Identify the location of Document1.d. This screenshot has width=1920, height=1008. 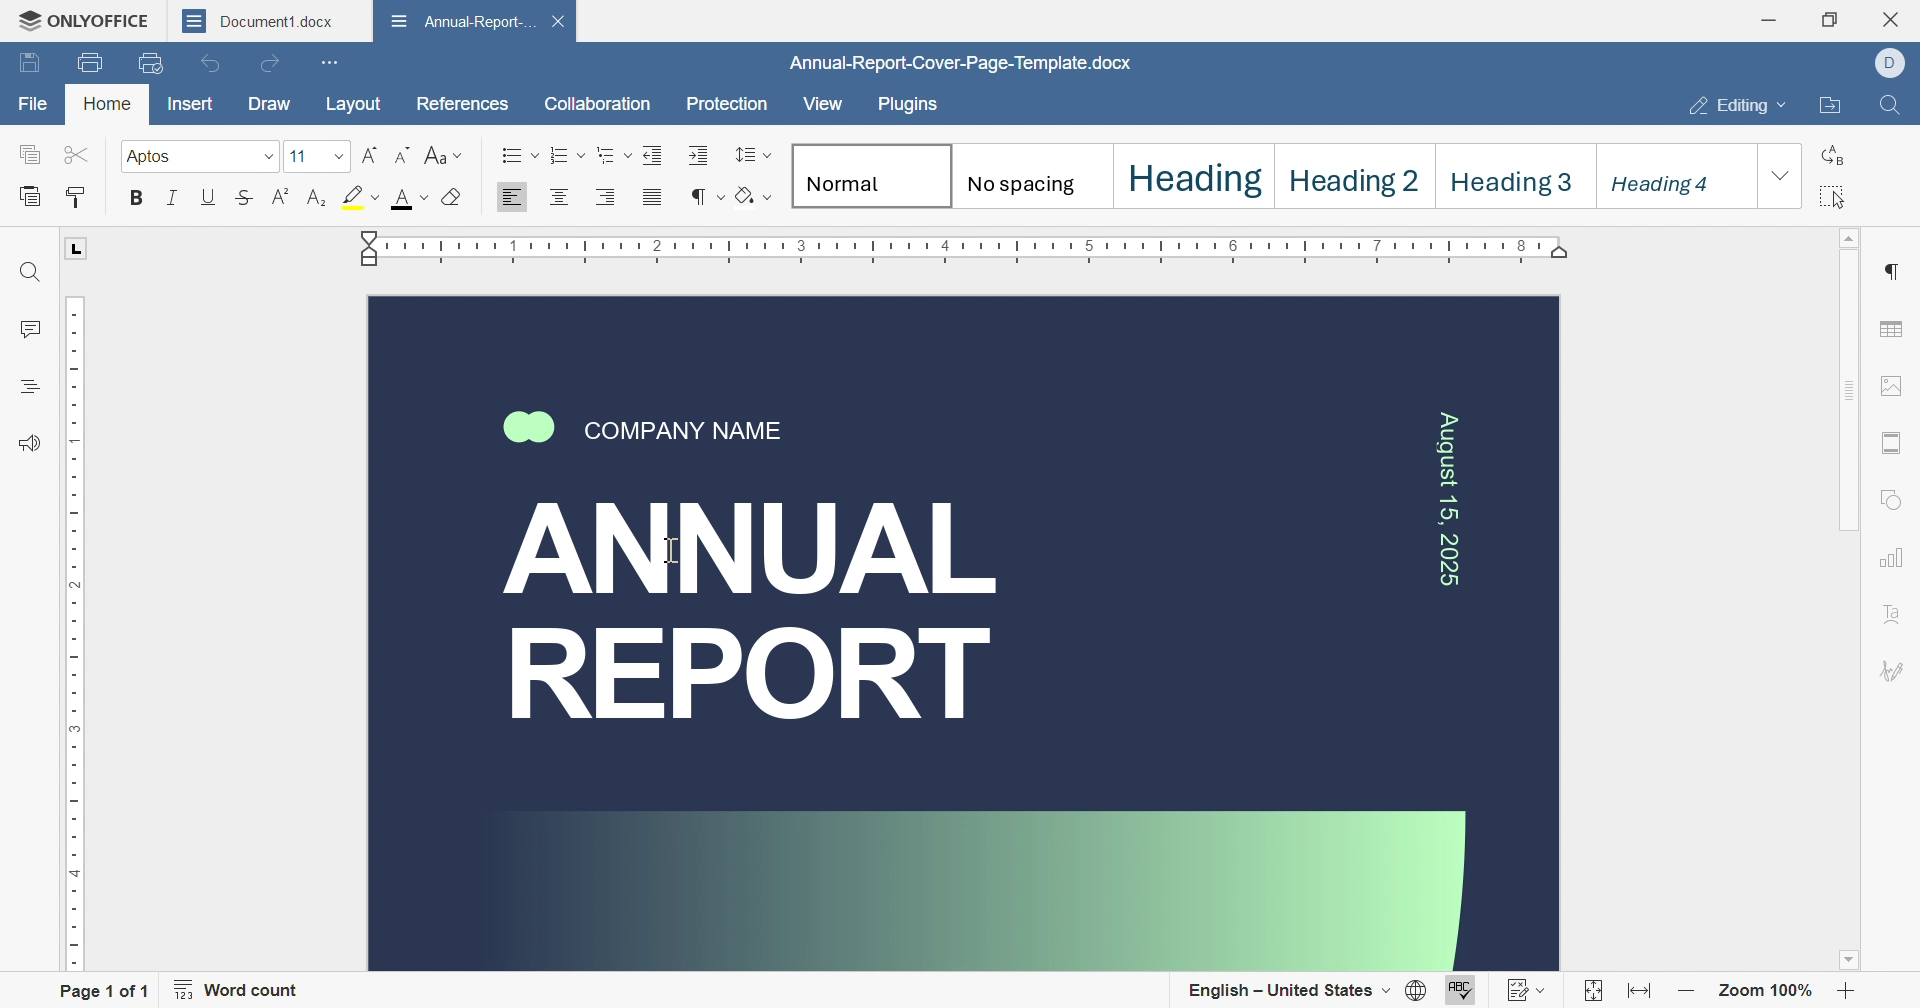
(255, 20).